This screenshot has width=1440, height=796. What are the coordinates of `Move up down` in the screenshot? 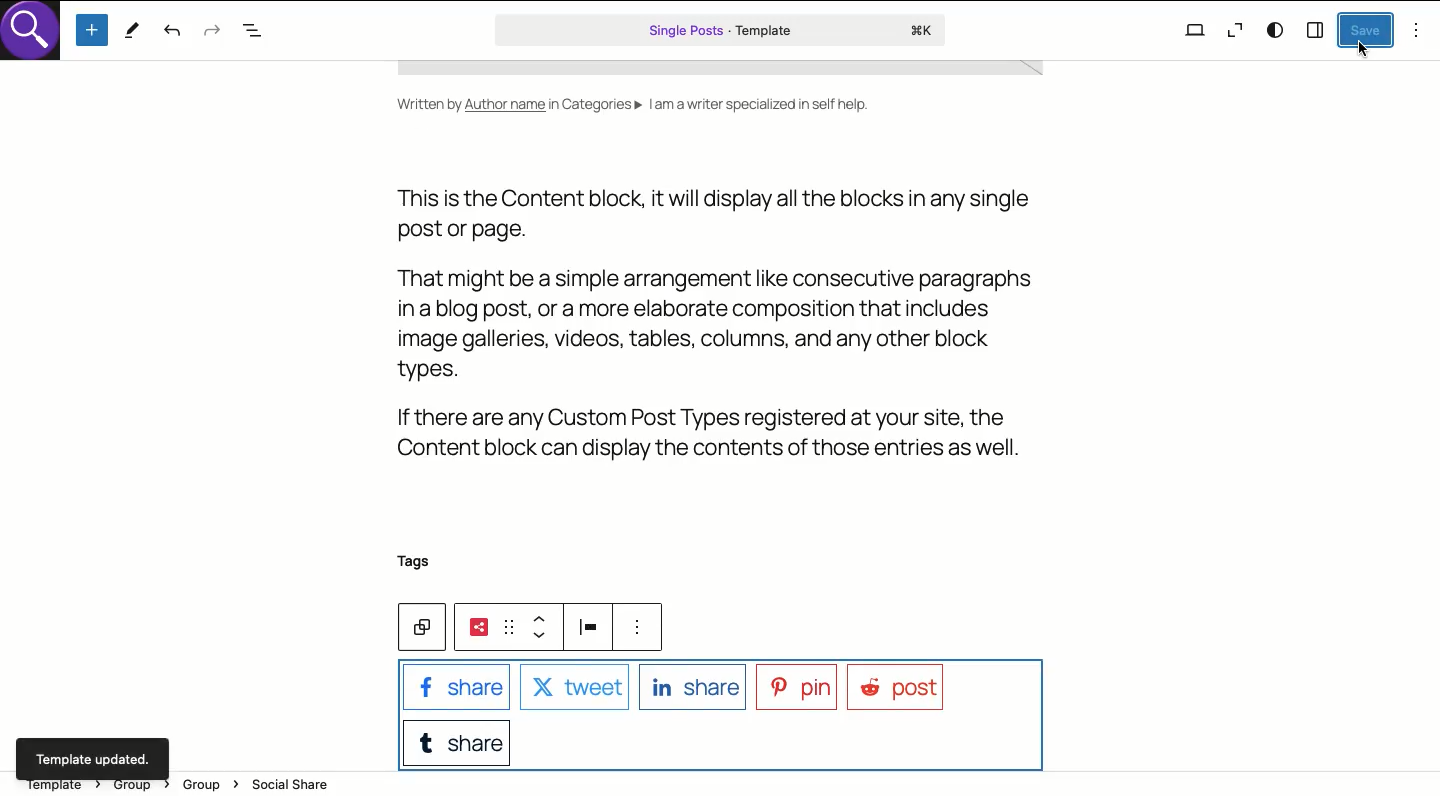 It's located at (549, 629).